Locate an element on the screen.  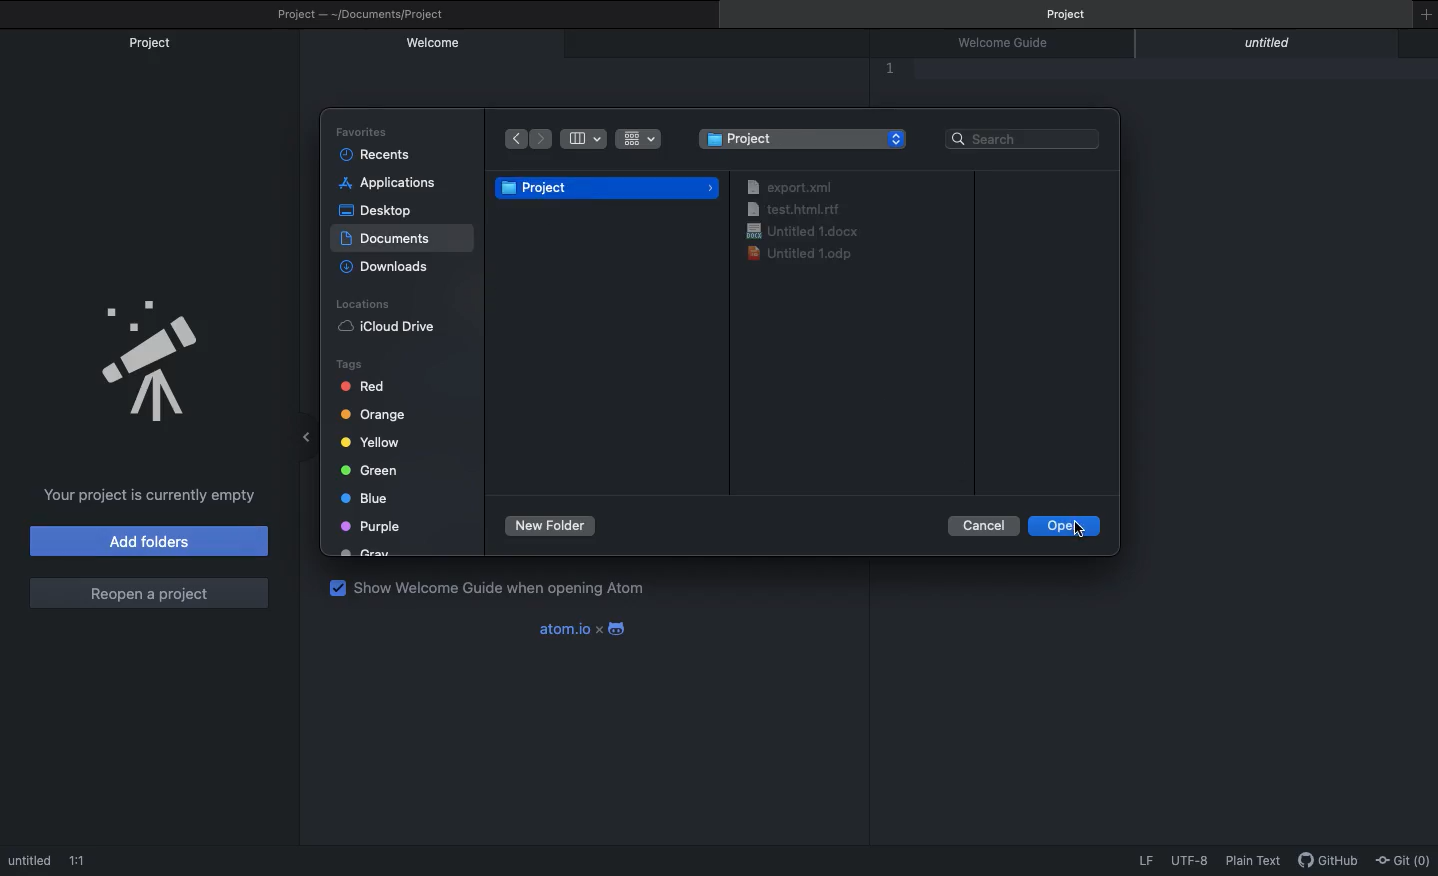
Favorites is located at coordinates (365, 132).